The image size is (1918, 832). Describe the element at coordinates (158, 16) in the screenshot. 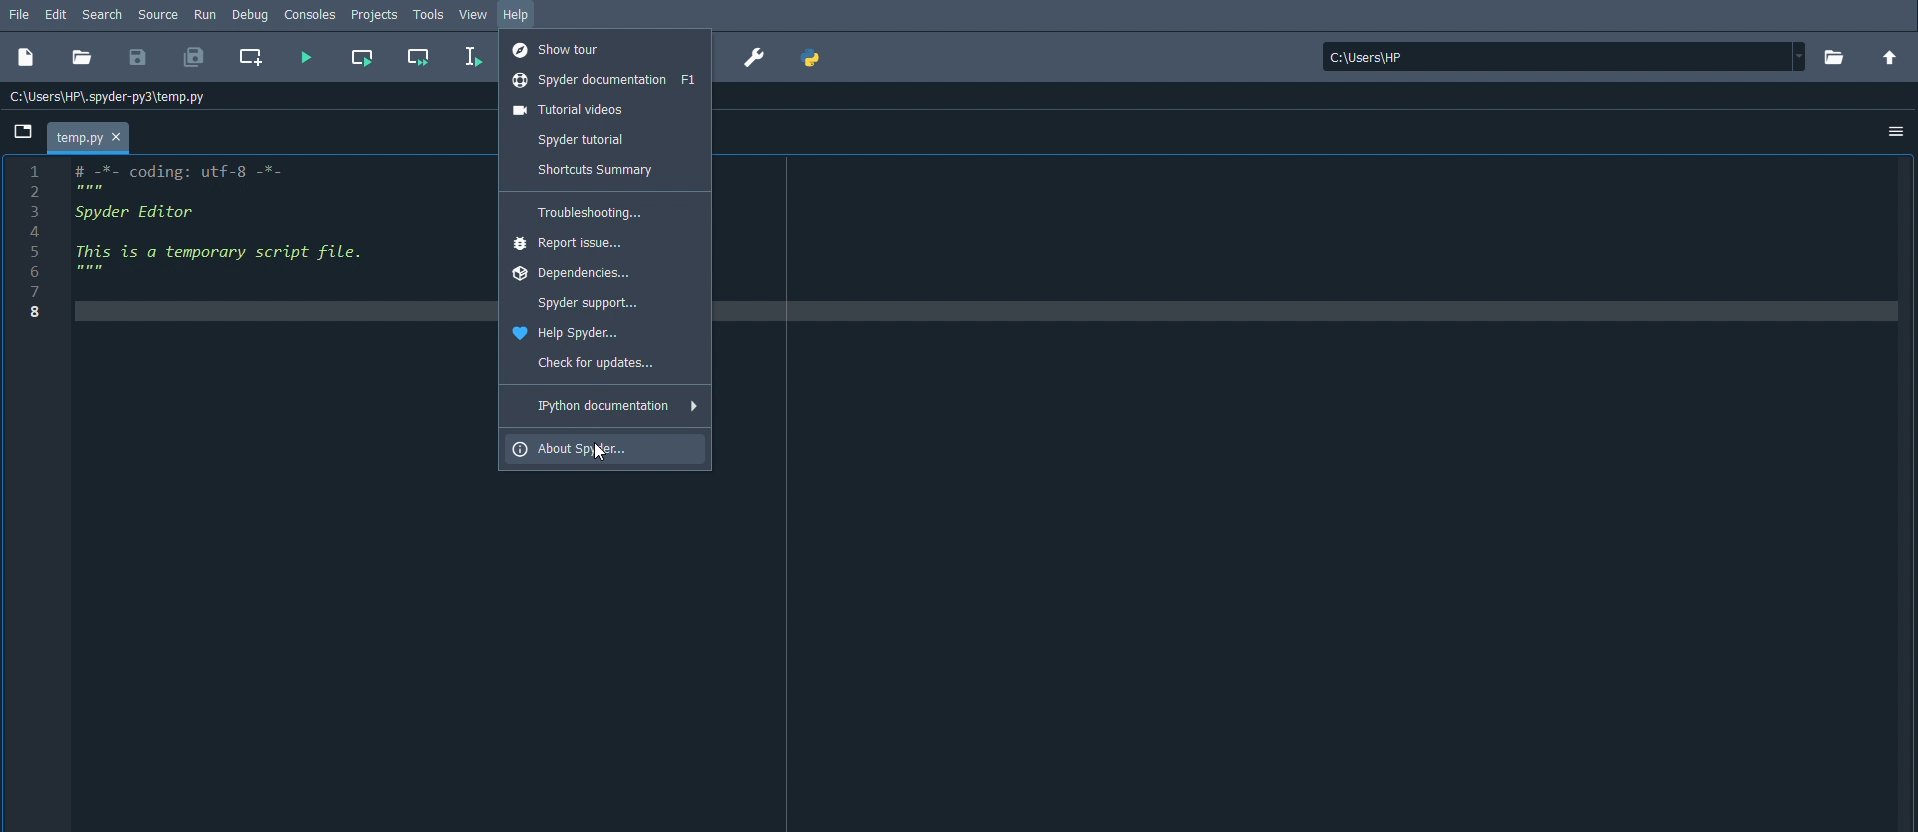

I see `Source` at that location.